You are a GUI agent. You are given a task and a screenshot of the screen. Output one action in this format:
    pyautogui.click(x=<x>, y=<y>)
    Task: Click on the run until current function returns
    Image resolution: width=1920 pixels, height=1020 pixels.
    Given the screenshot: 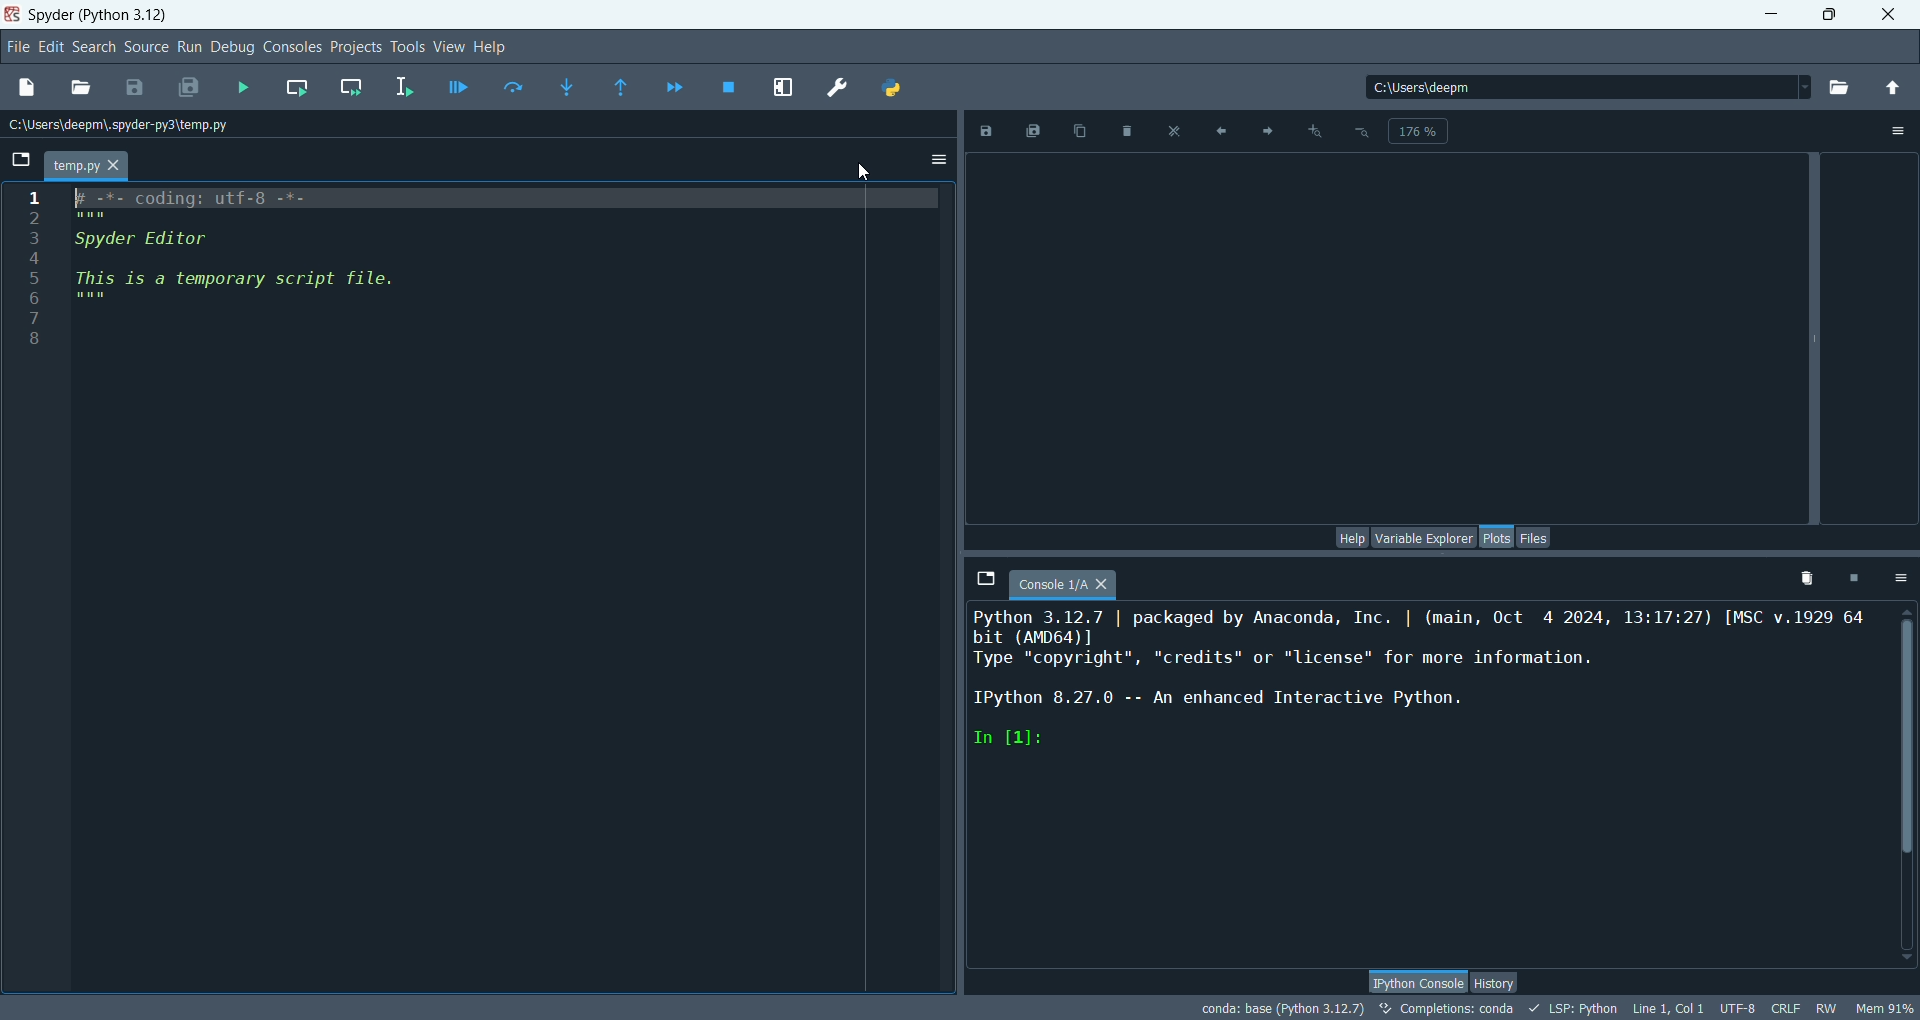 What is the action you would take?
    pyautogui.click(x=622, y=88)
    